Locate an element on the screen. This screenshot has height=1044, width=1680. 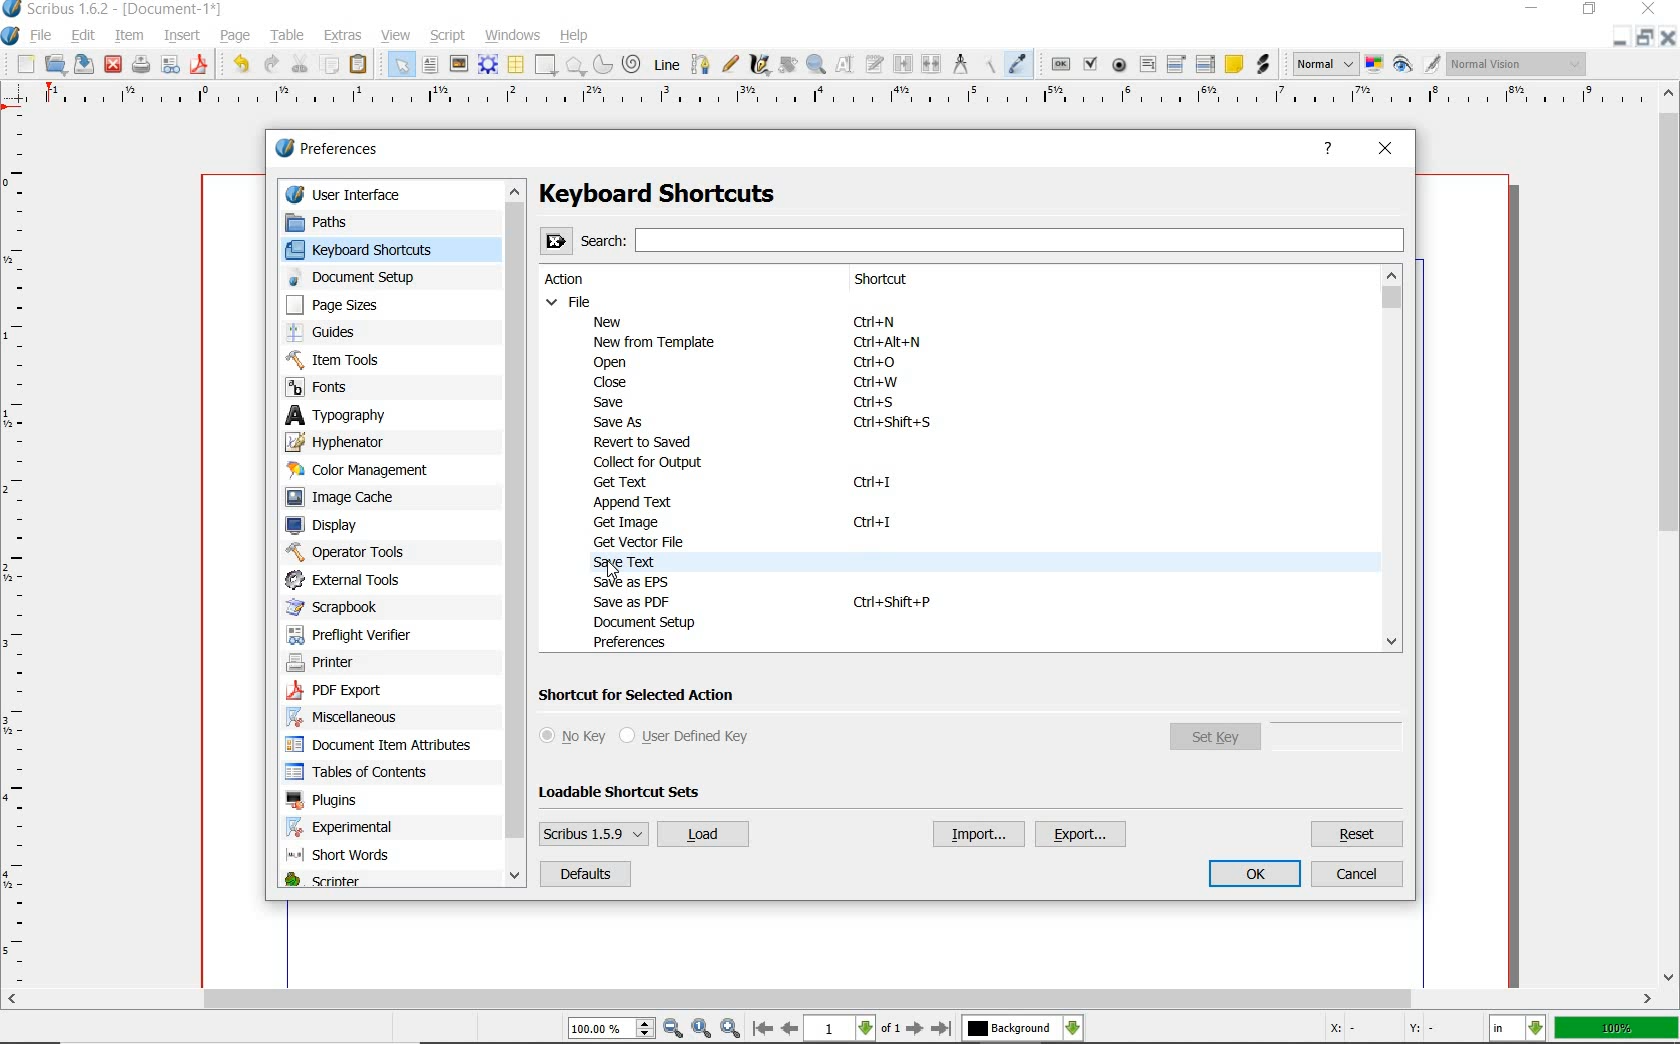
export is located at coordinates (1082, 835).